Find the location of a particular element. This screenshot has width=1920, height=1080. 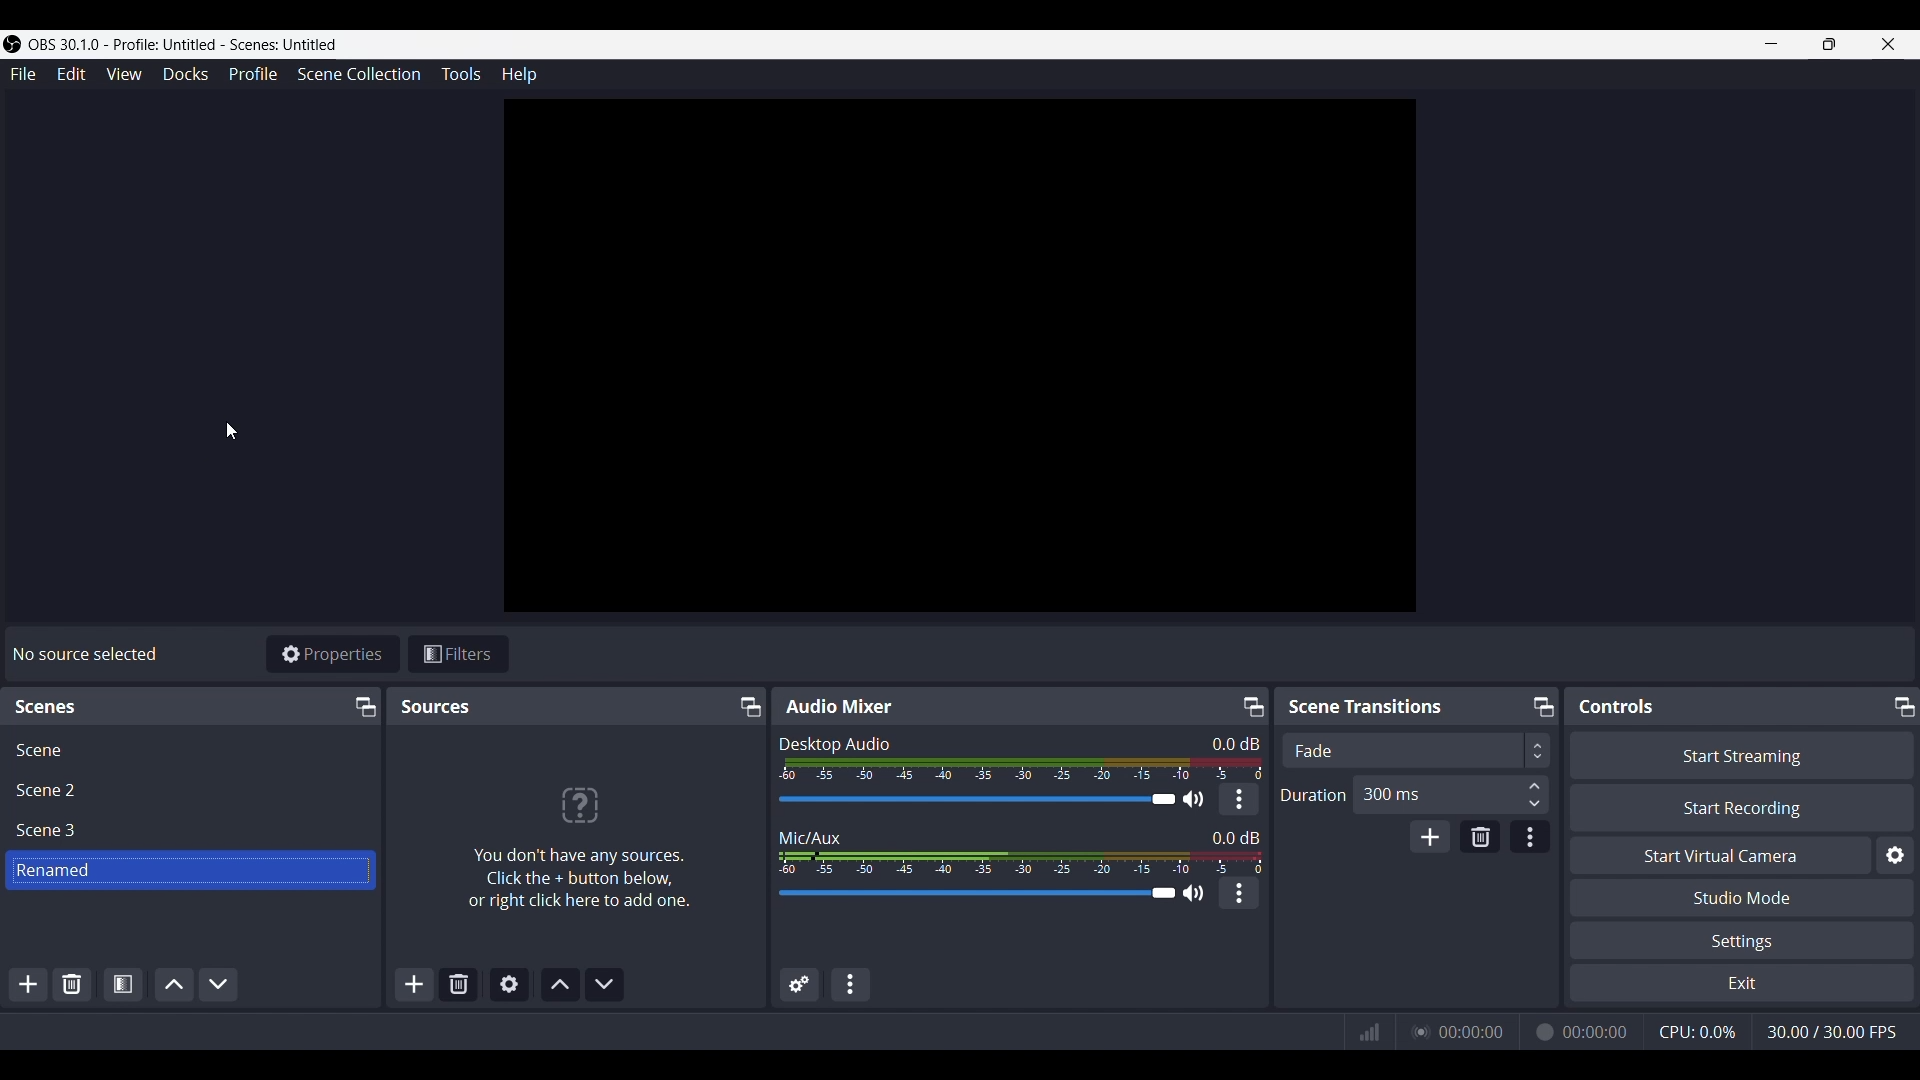

Open scene filters is located at coordinates (121, 982).